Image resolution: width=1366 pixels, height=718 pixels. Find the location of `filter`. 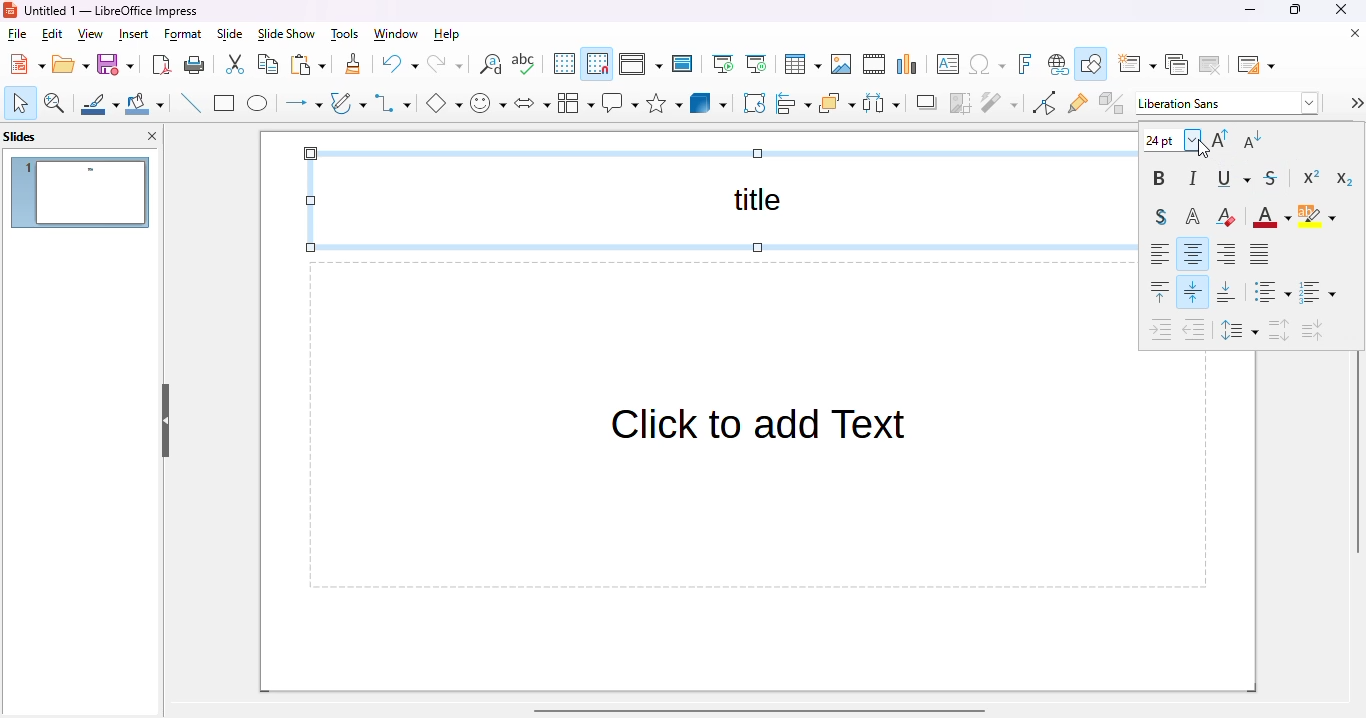

filter is located at coordinates (1000, 103).